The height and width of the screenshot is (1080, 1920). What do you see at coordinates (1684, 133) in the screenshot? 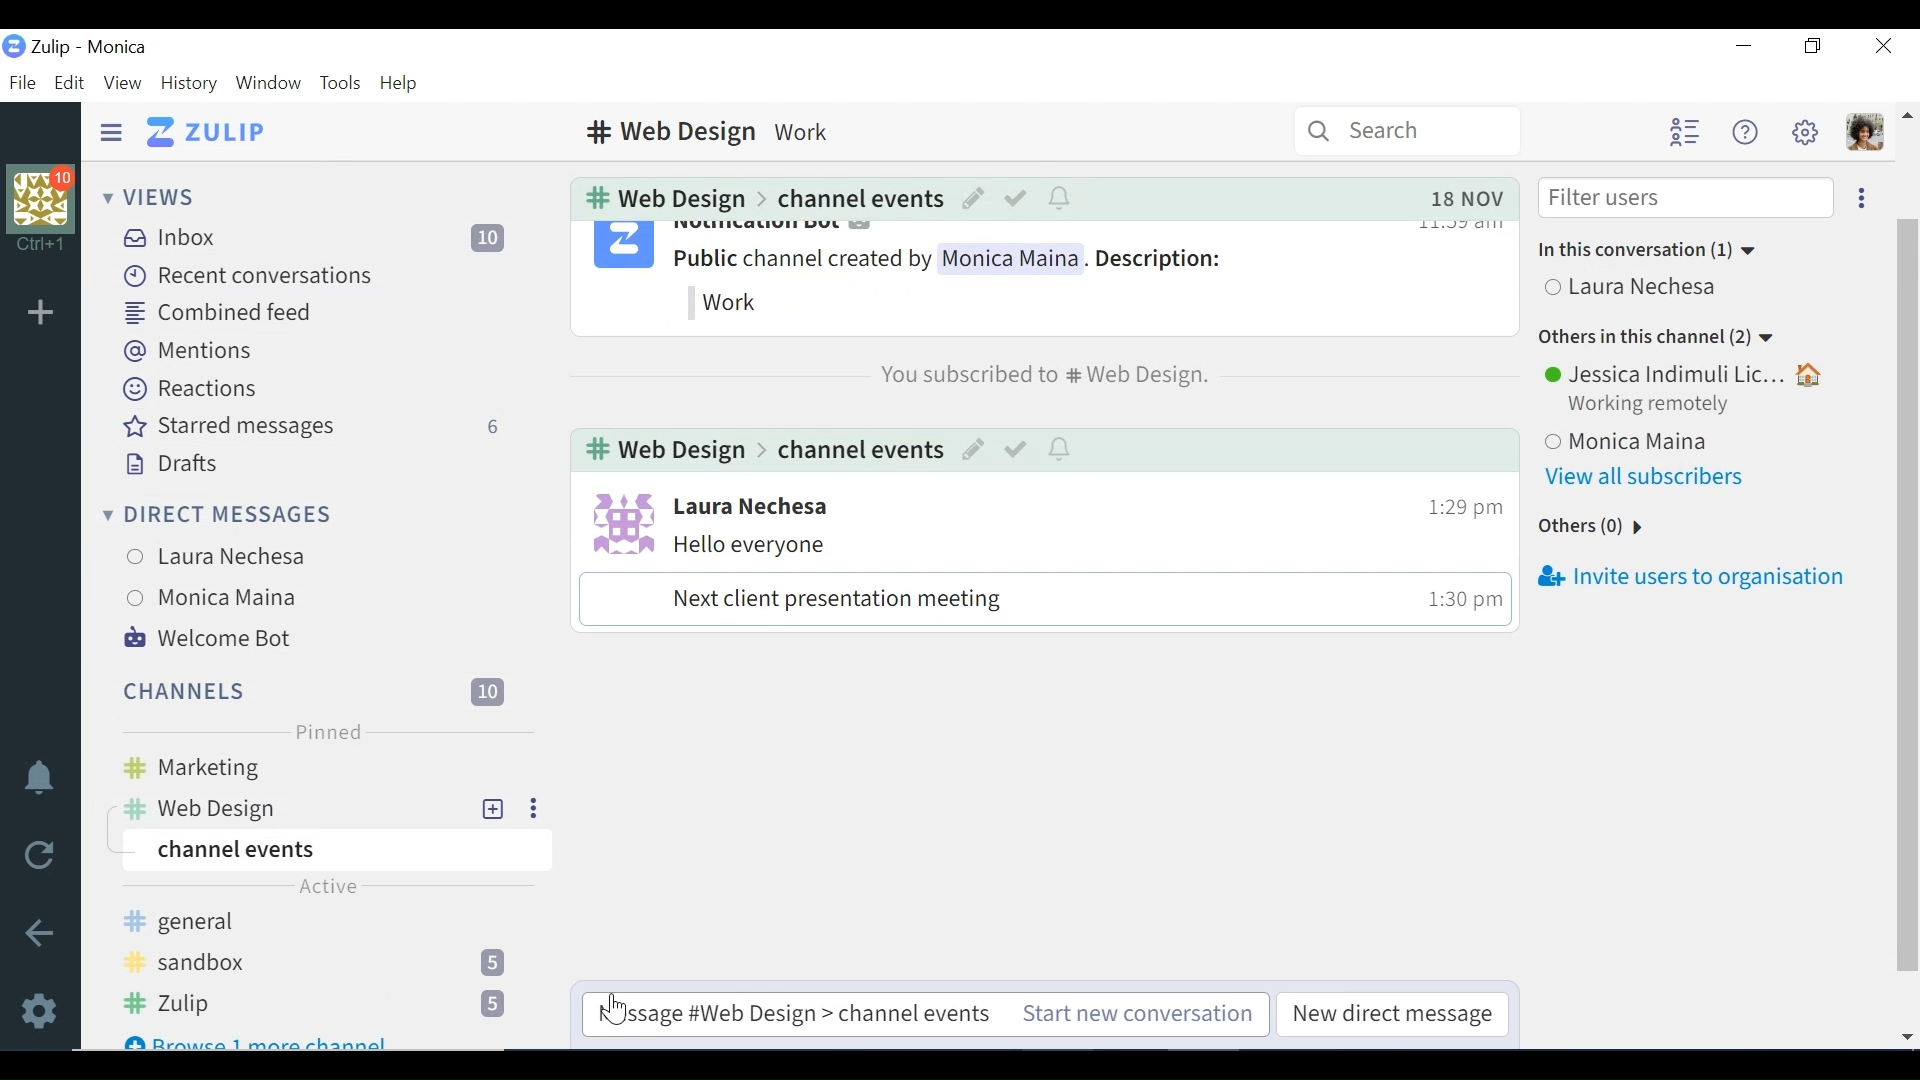
I see `Hide user list` at bounding box center [1684, 133].